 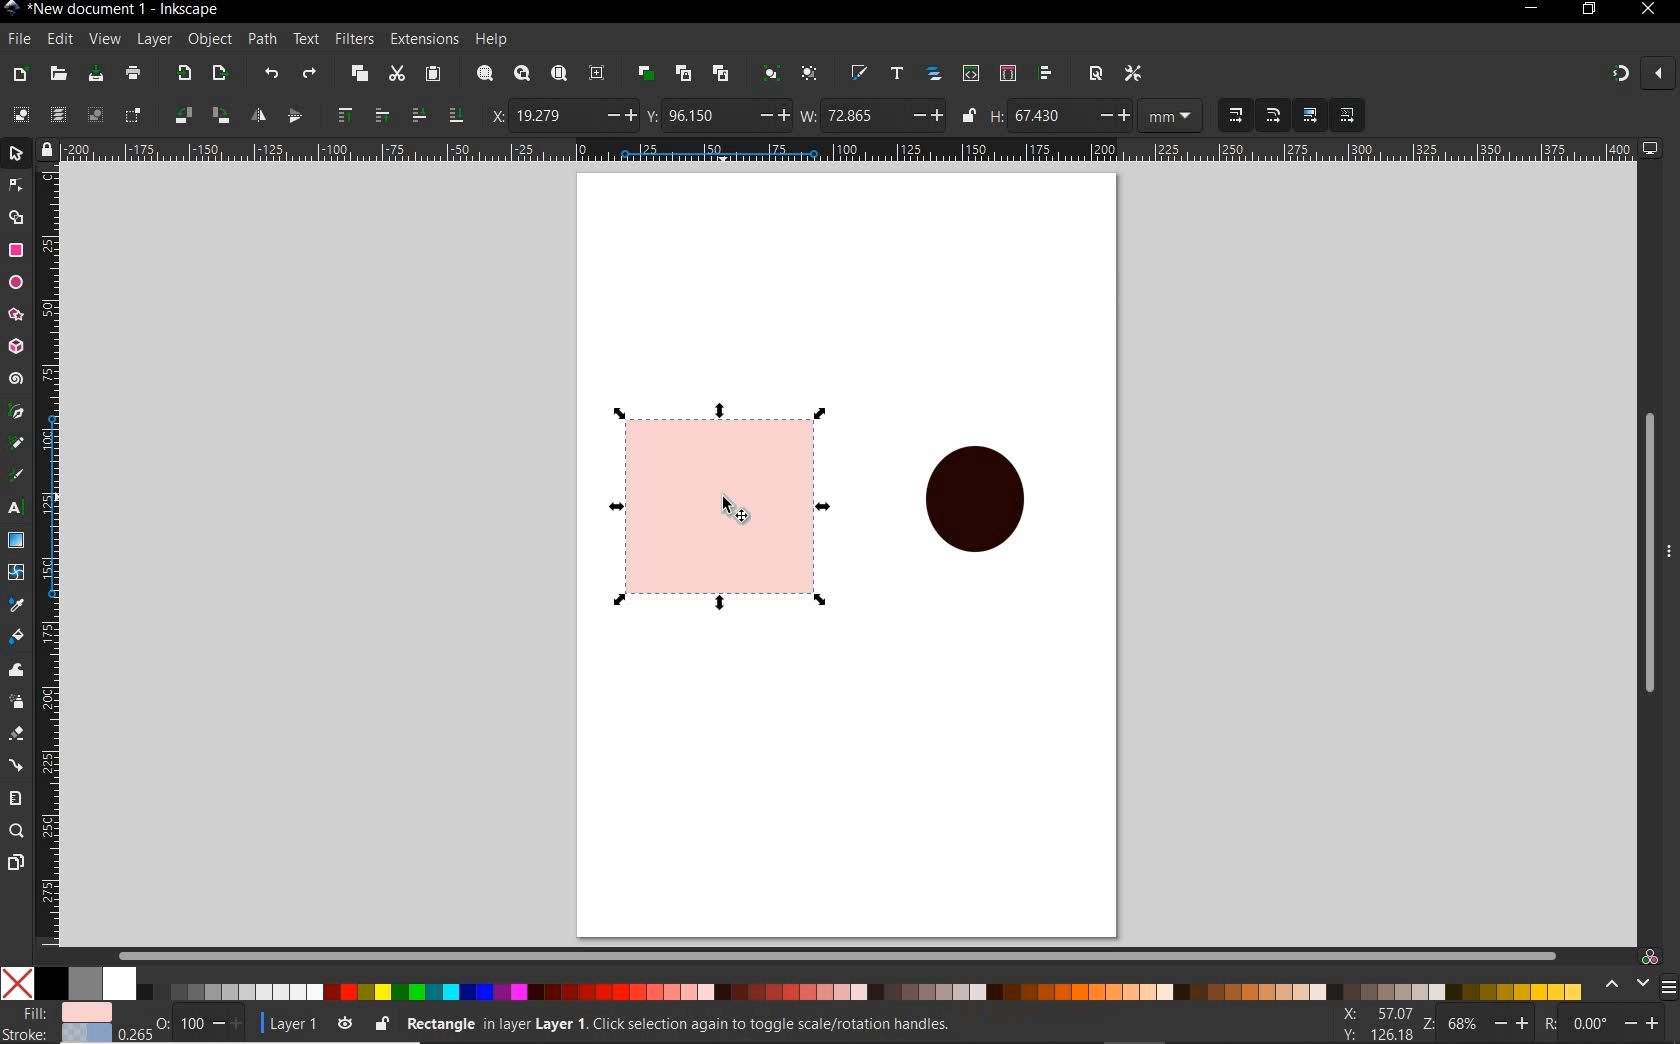 I want to click on lower, so click(x=419, y=116).